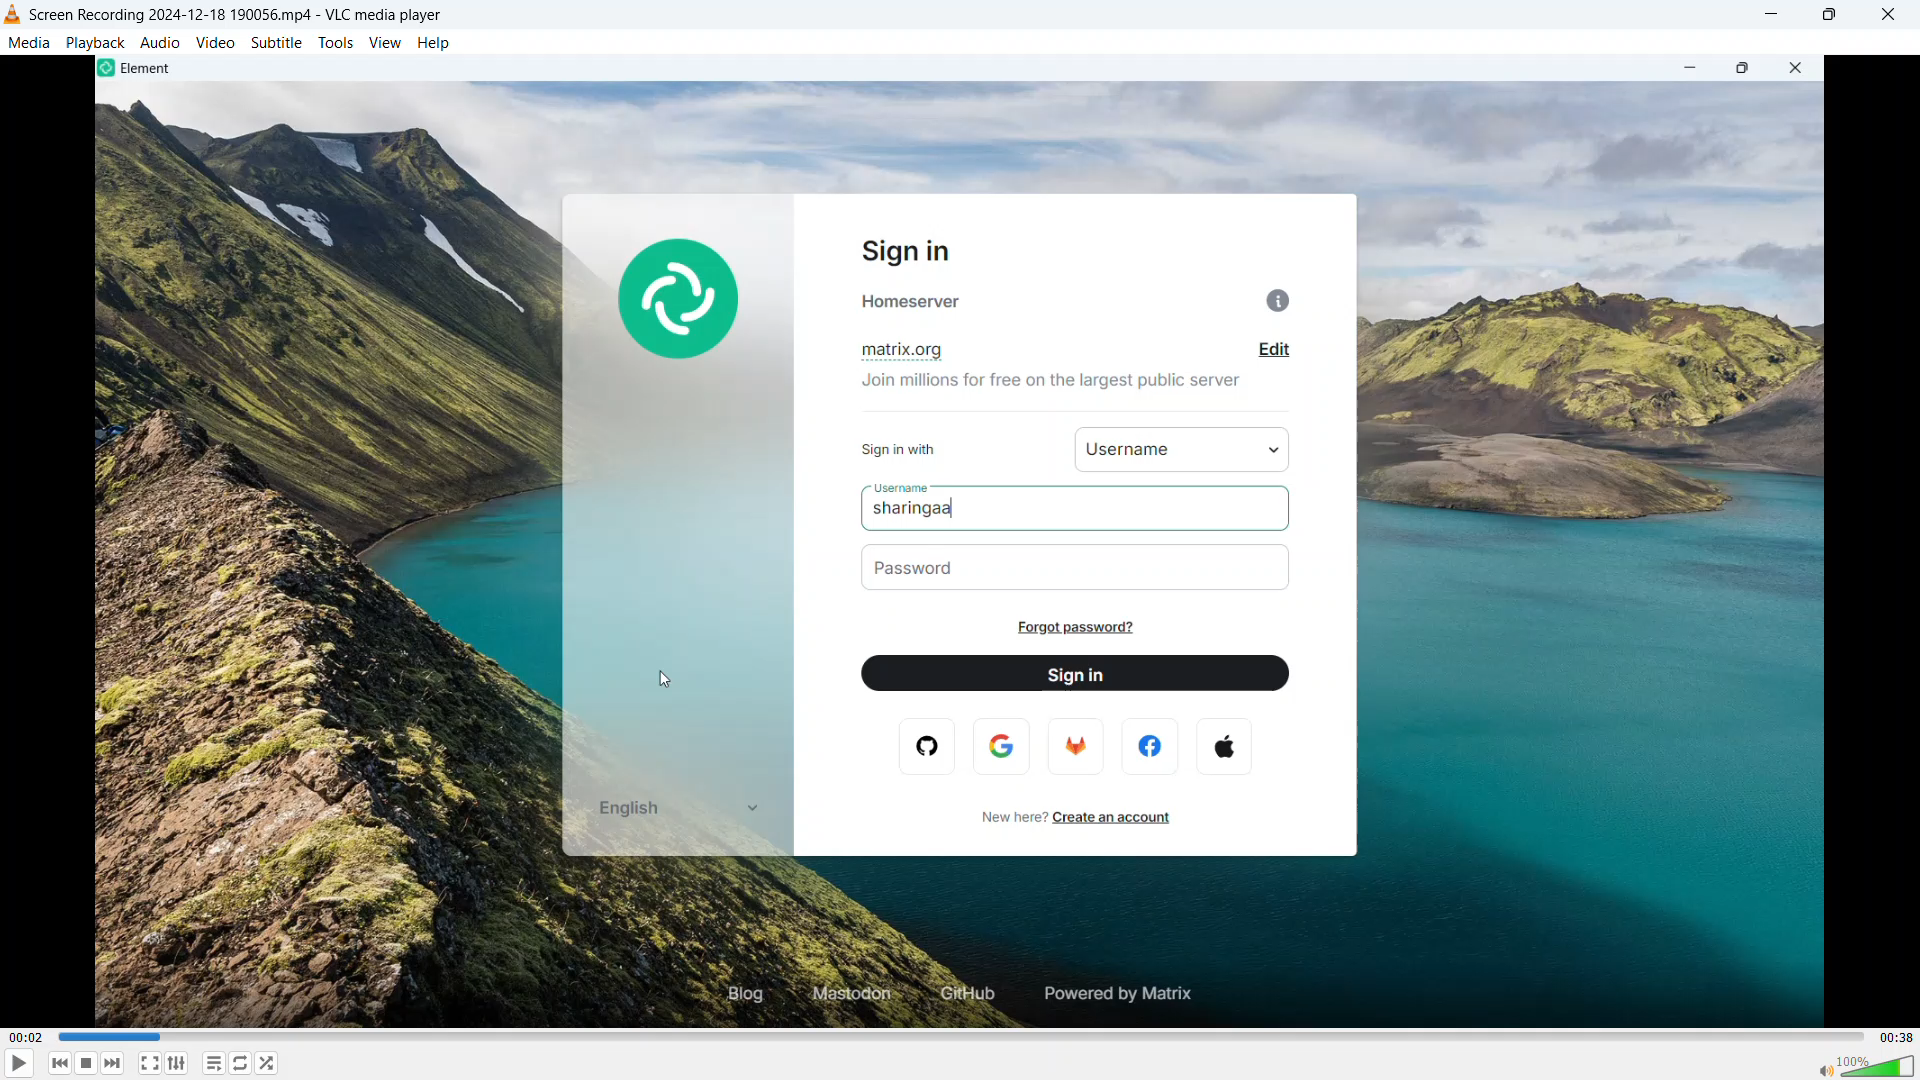 The height and width of the screenshot is (1080, 1920). Describe the element at coordinates (1769, 15) in the screenshot. I see `minimise ` at that location.